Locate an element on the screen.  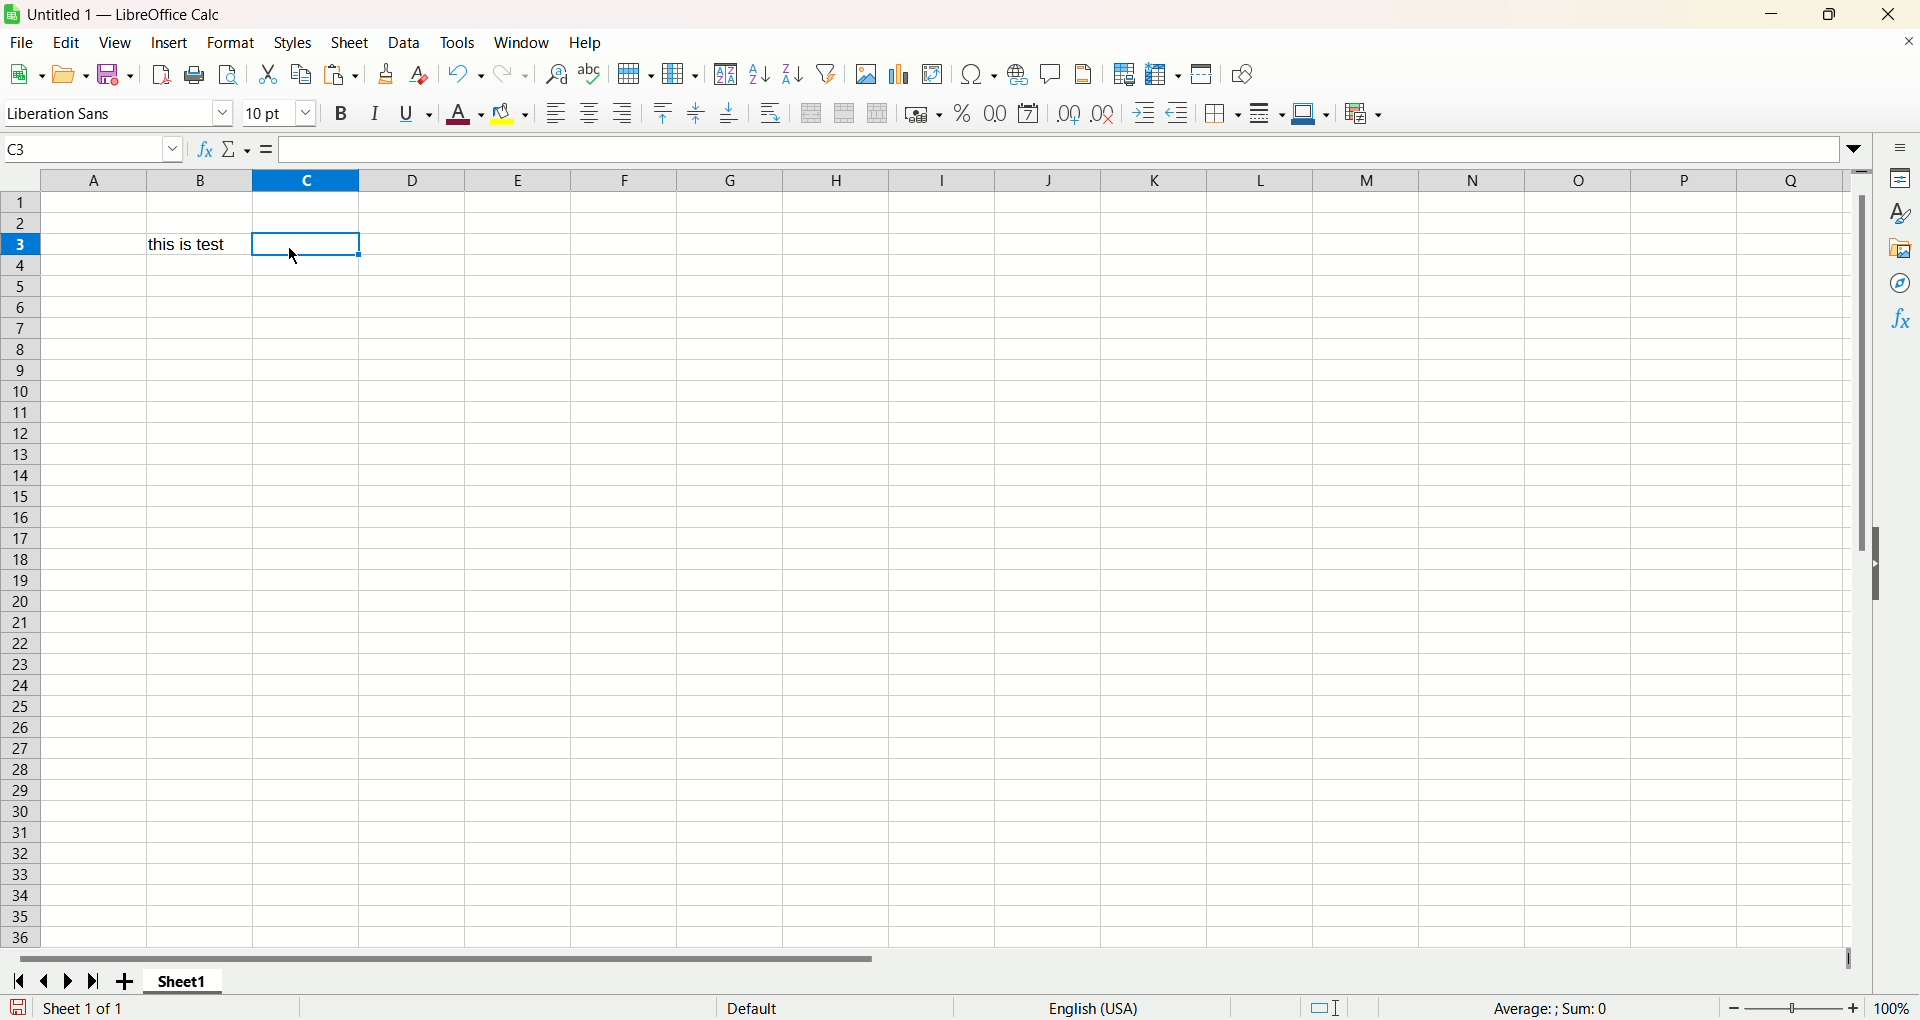
freeze rows and columns is located at coordinates (1161, 73).